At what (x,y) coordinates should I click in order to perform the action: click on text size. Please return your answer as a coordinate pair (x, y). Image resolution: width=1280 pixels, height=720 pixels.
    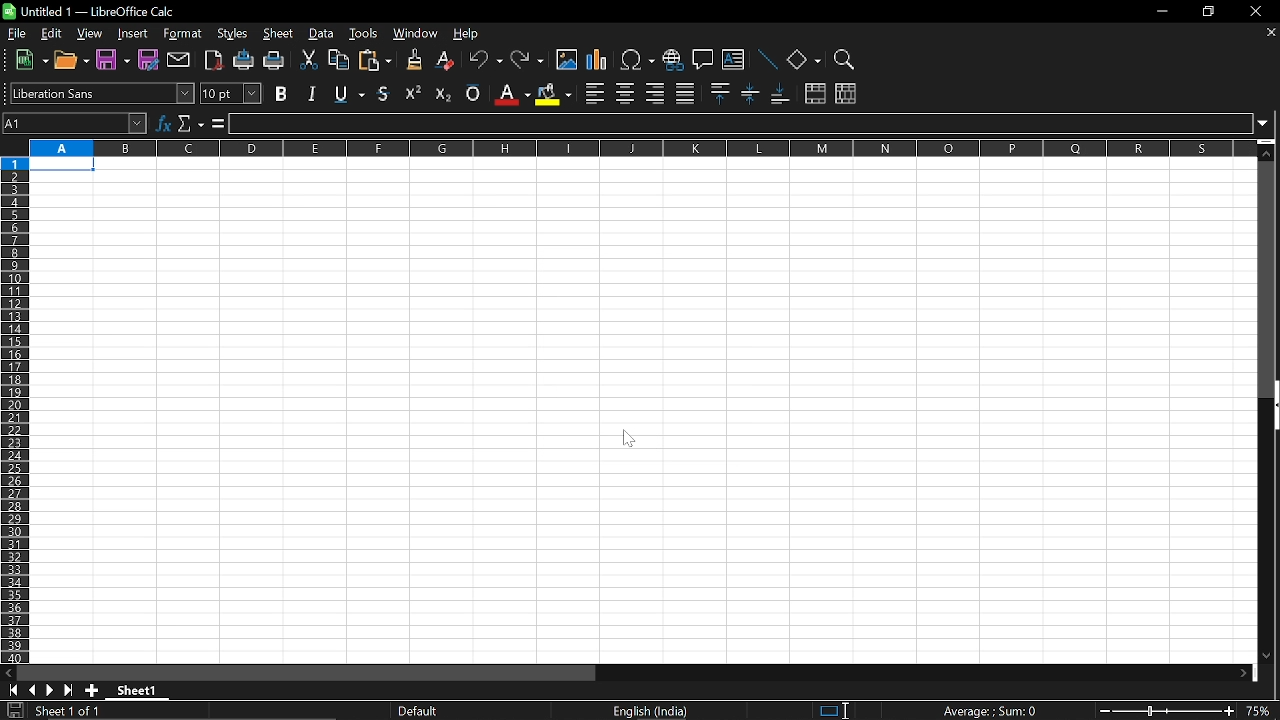
    Looking at the image, I should click on (230, 94).